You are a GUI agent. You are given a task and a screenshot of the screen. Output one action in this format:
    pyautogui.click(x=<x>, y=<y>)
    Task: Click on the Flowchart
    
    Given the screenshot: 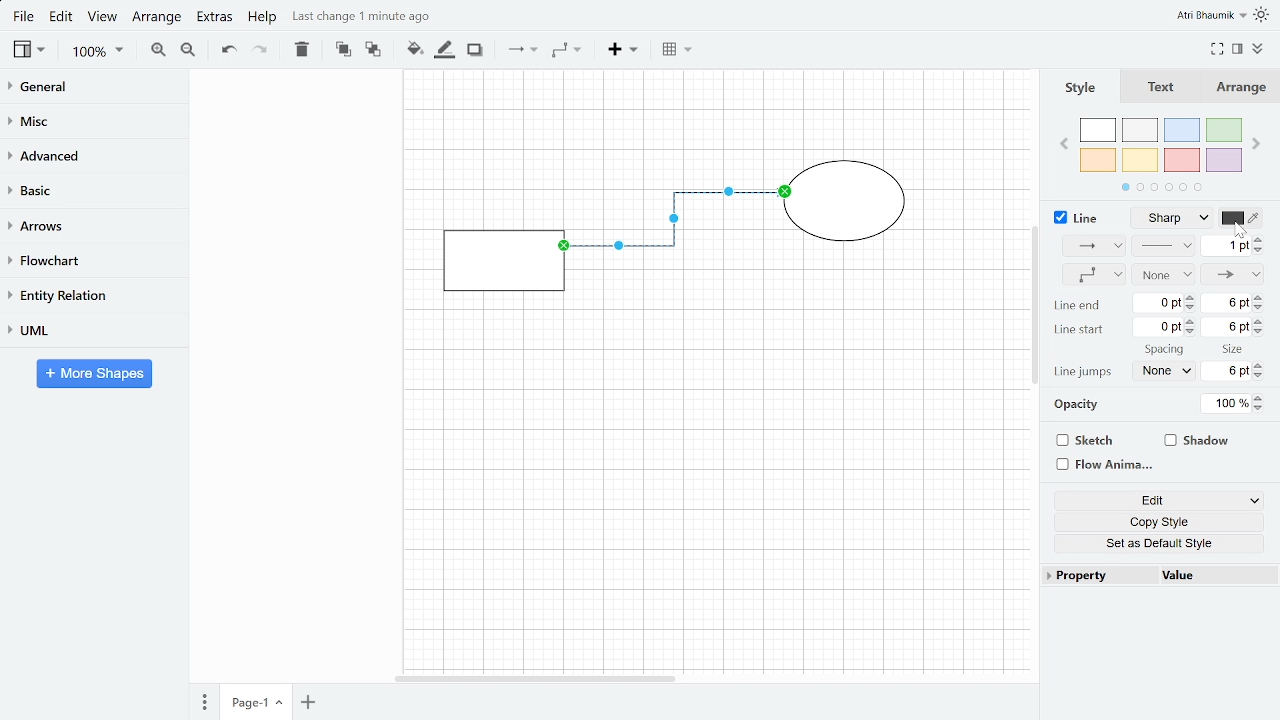 What is the action you would take?
    pyautogui.click(x=89, y=260)
    